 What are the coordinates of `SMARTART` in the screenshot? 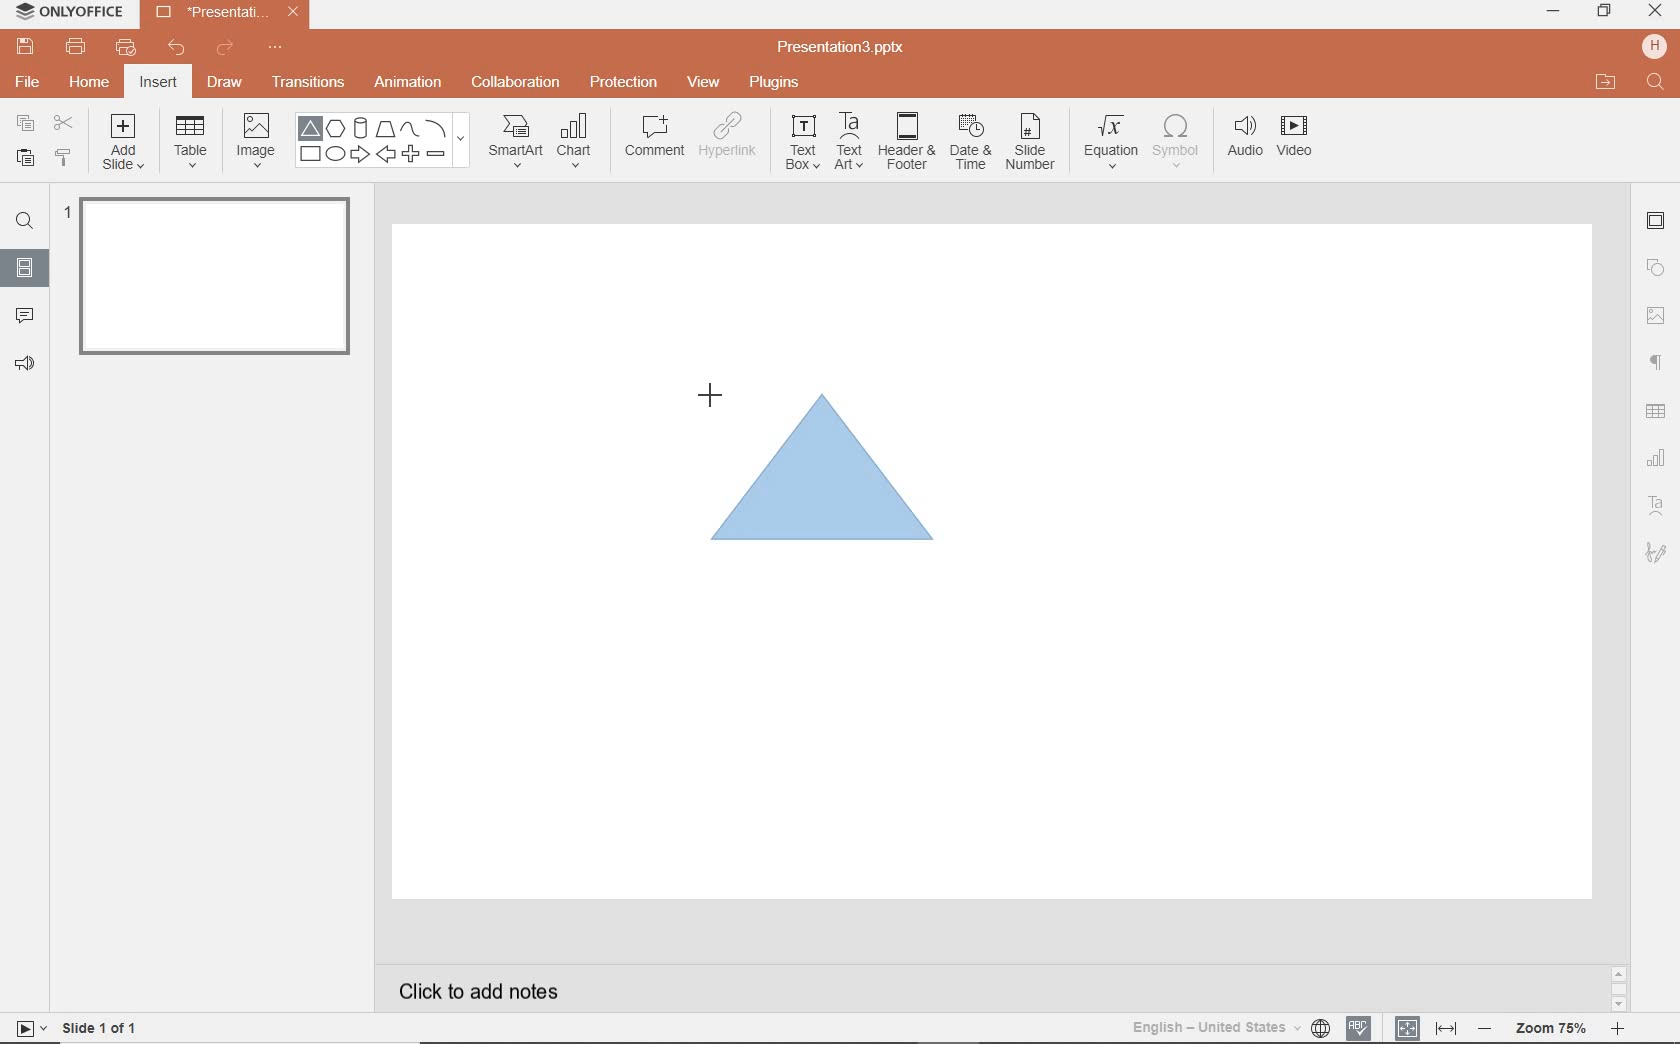 It's located at (516, 148).